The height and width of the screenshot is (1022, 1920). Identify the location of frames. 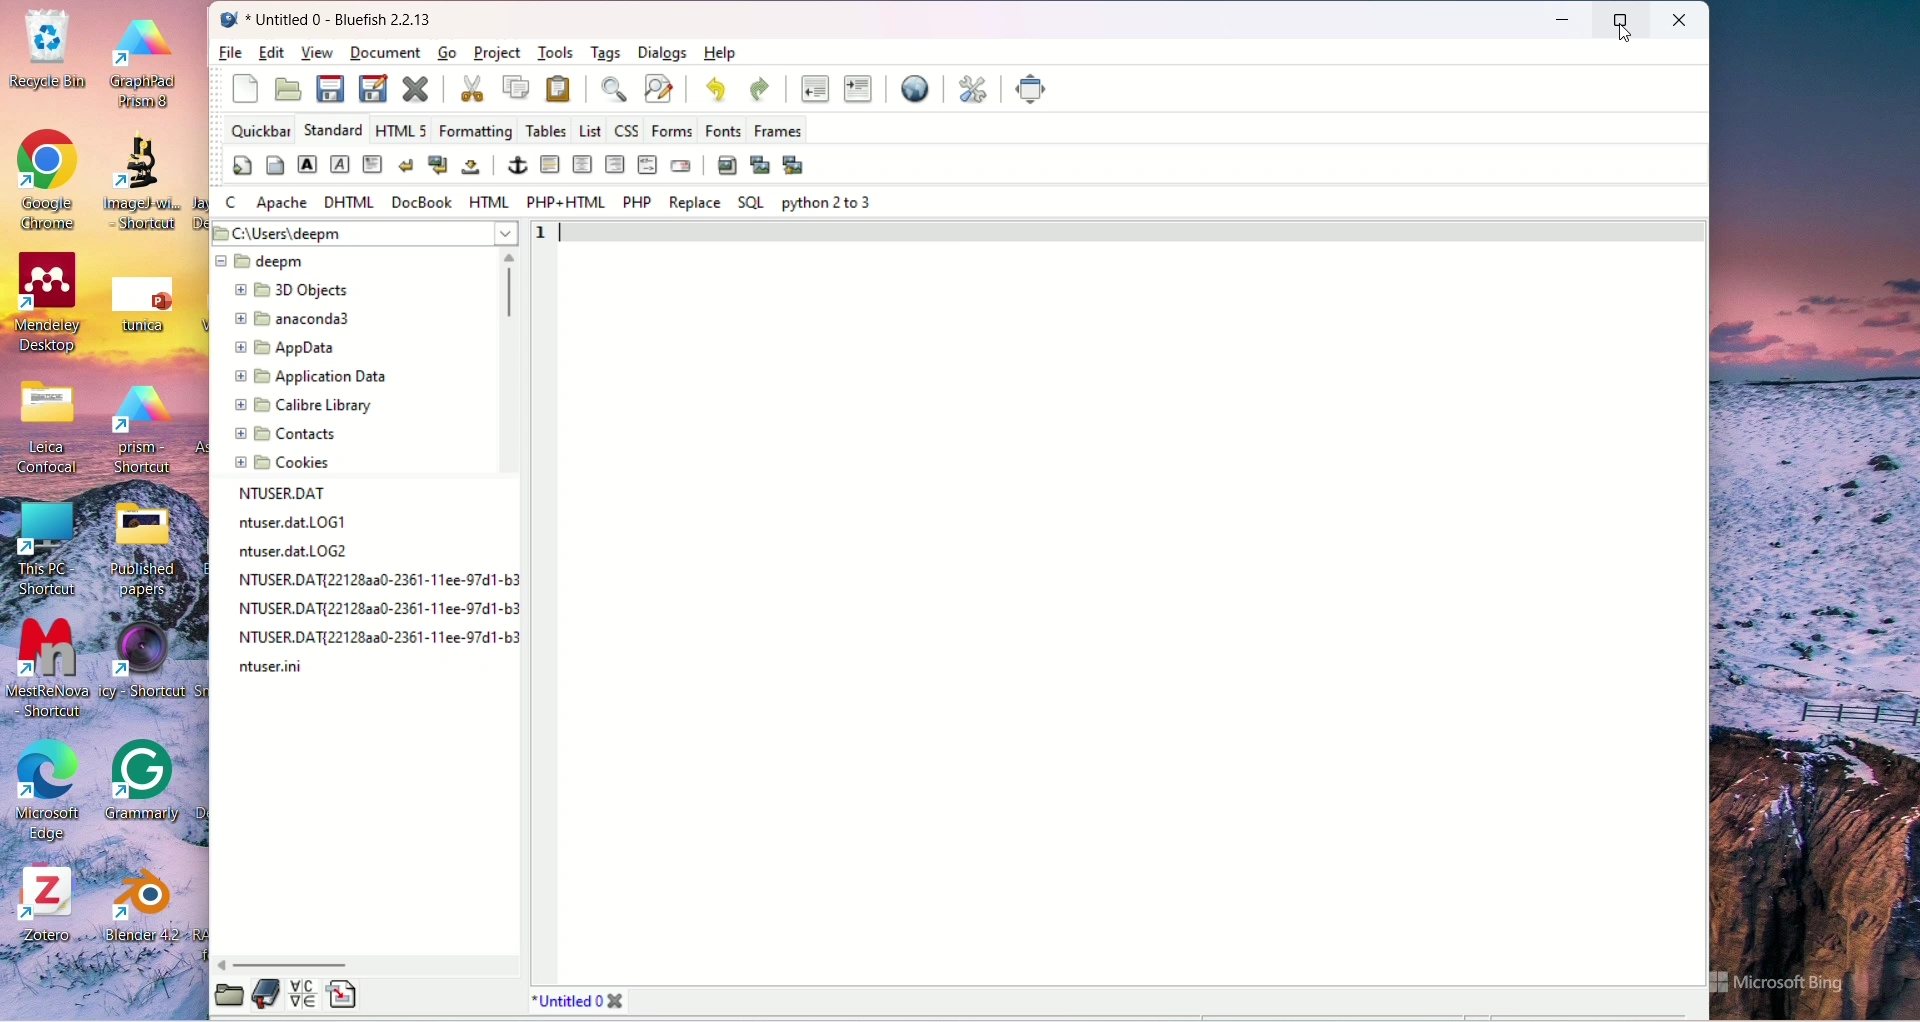
(779, 131).